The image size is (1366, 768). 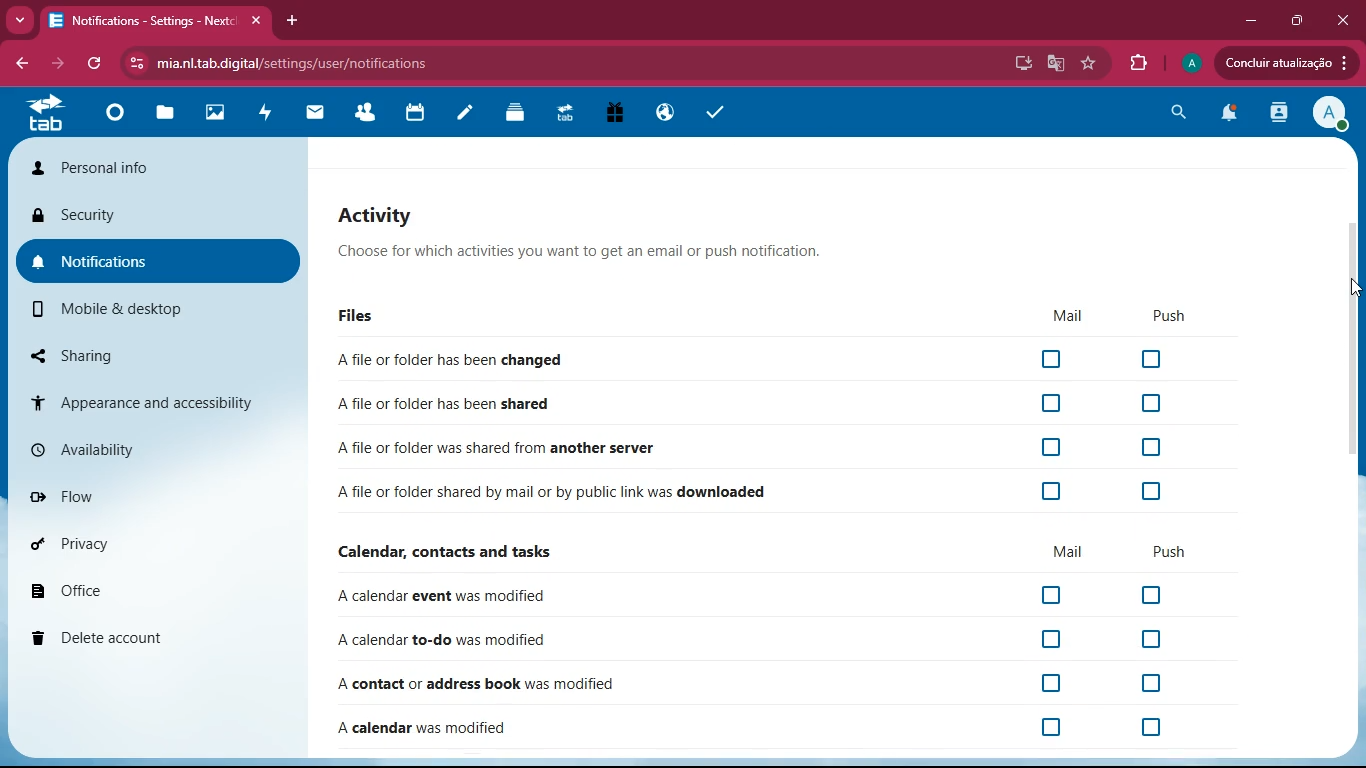 What do you see at coordinates (462, 117) in the screenshot?
I see `notes` at bounding box center [462, 117].